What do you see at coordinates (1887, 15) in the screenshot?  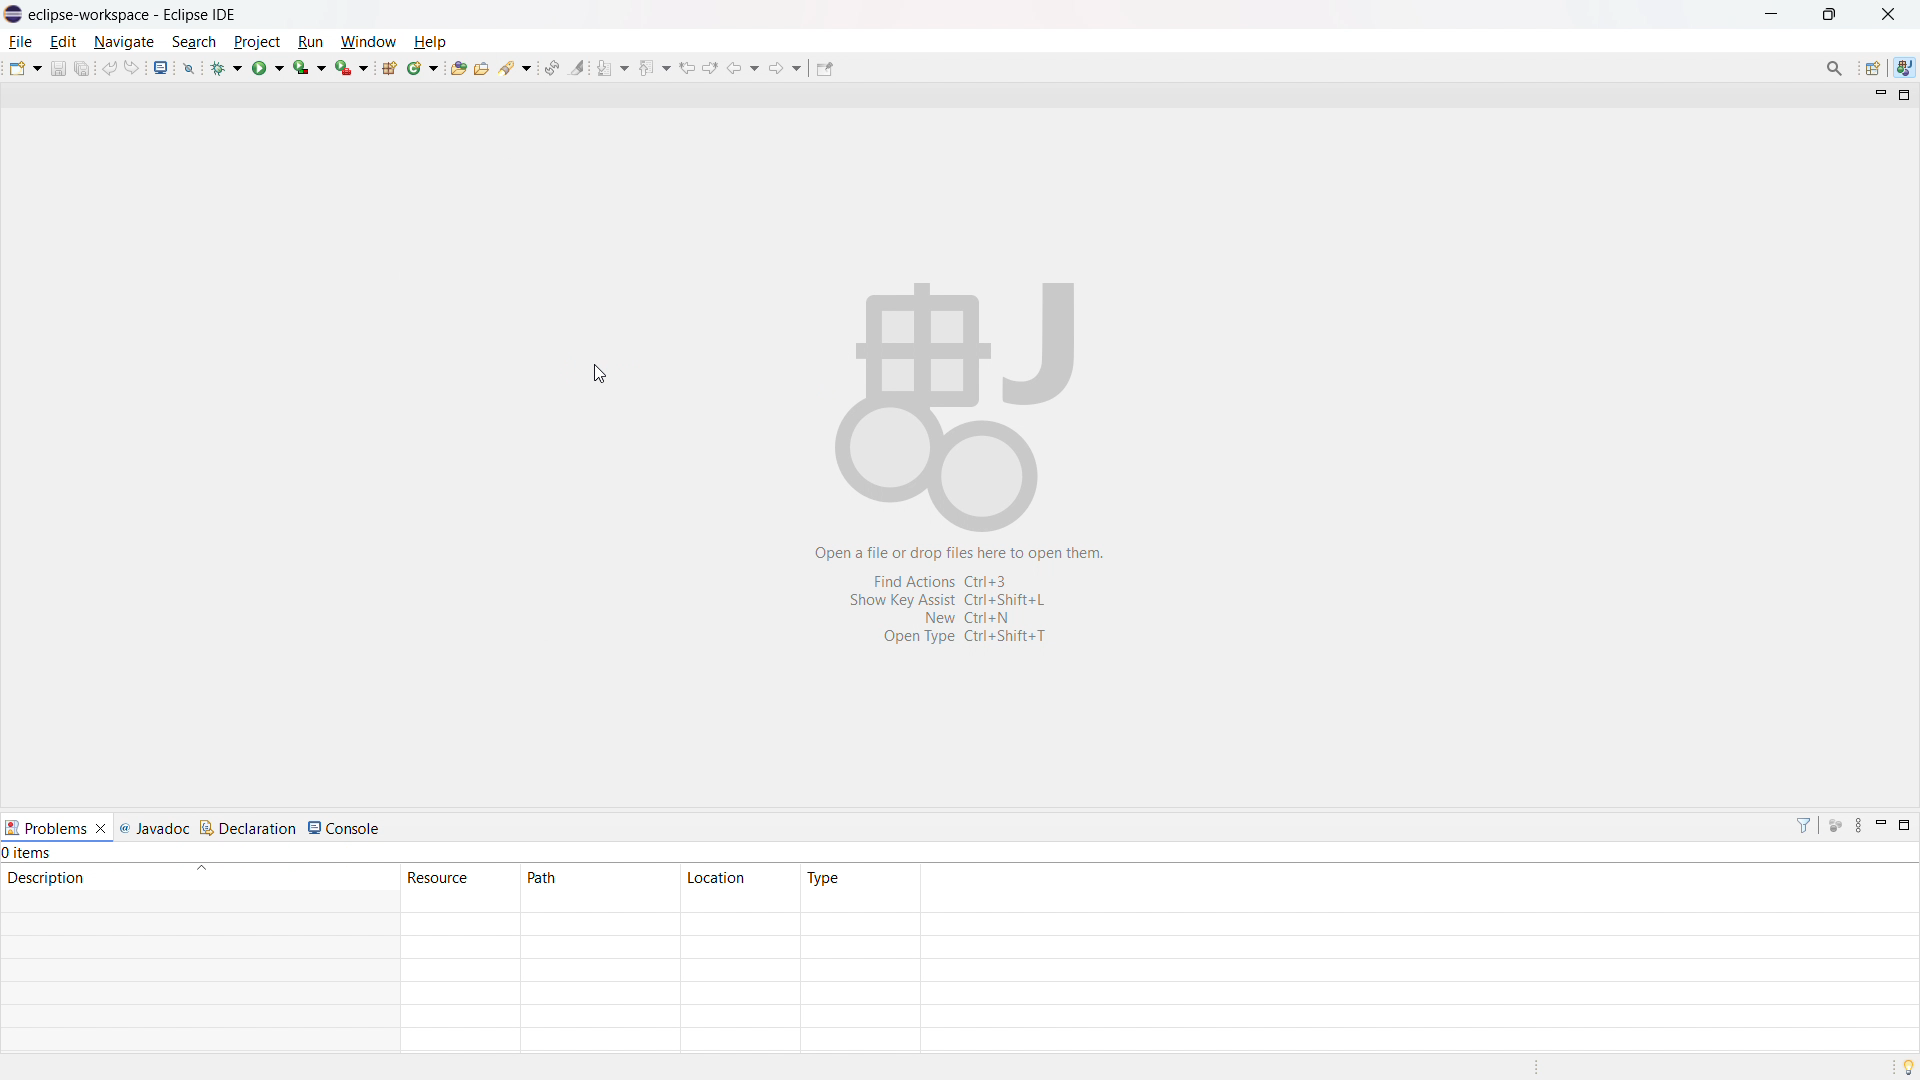 I see `close` at bounding box center [1887, 15].